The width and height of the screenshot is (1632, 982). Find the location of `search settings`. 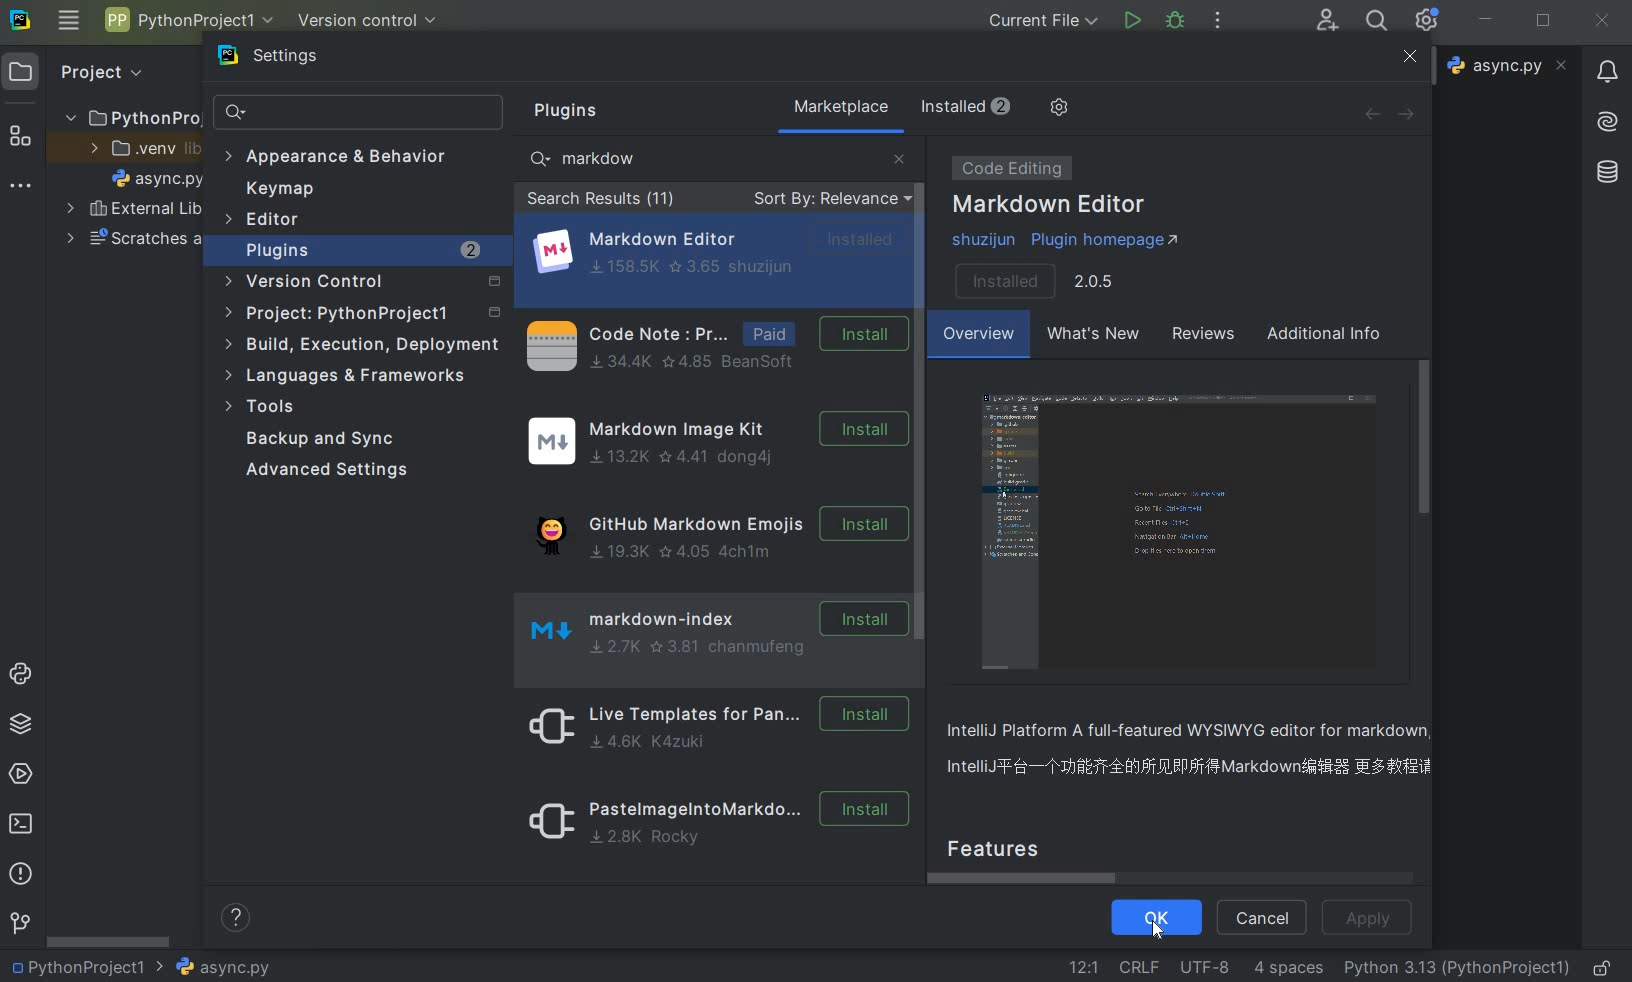

search settings is located at coordinates (360, 113).